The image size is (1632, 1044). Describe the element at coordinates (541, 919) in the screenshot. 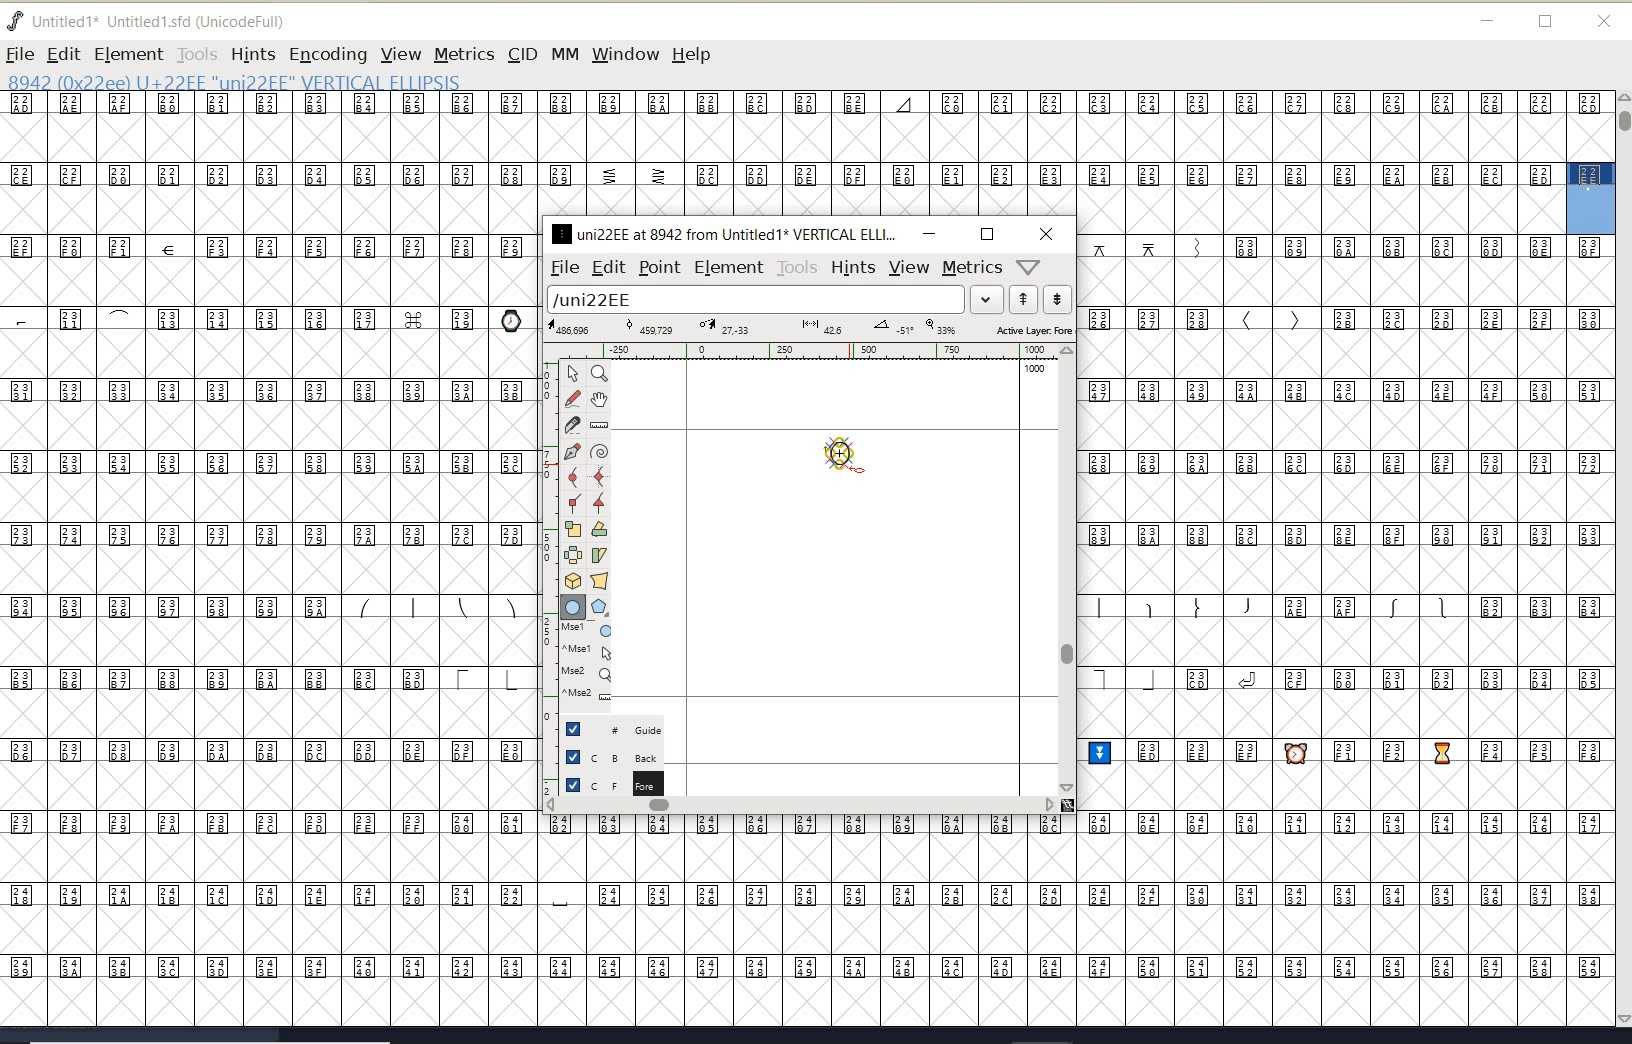

I see `GLYPHY CHARACTERS & NUMBERS` at that location.